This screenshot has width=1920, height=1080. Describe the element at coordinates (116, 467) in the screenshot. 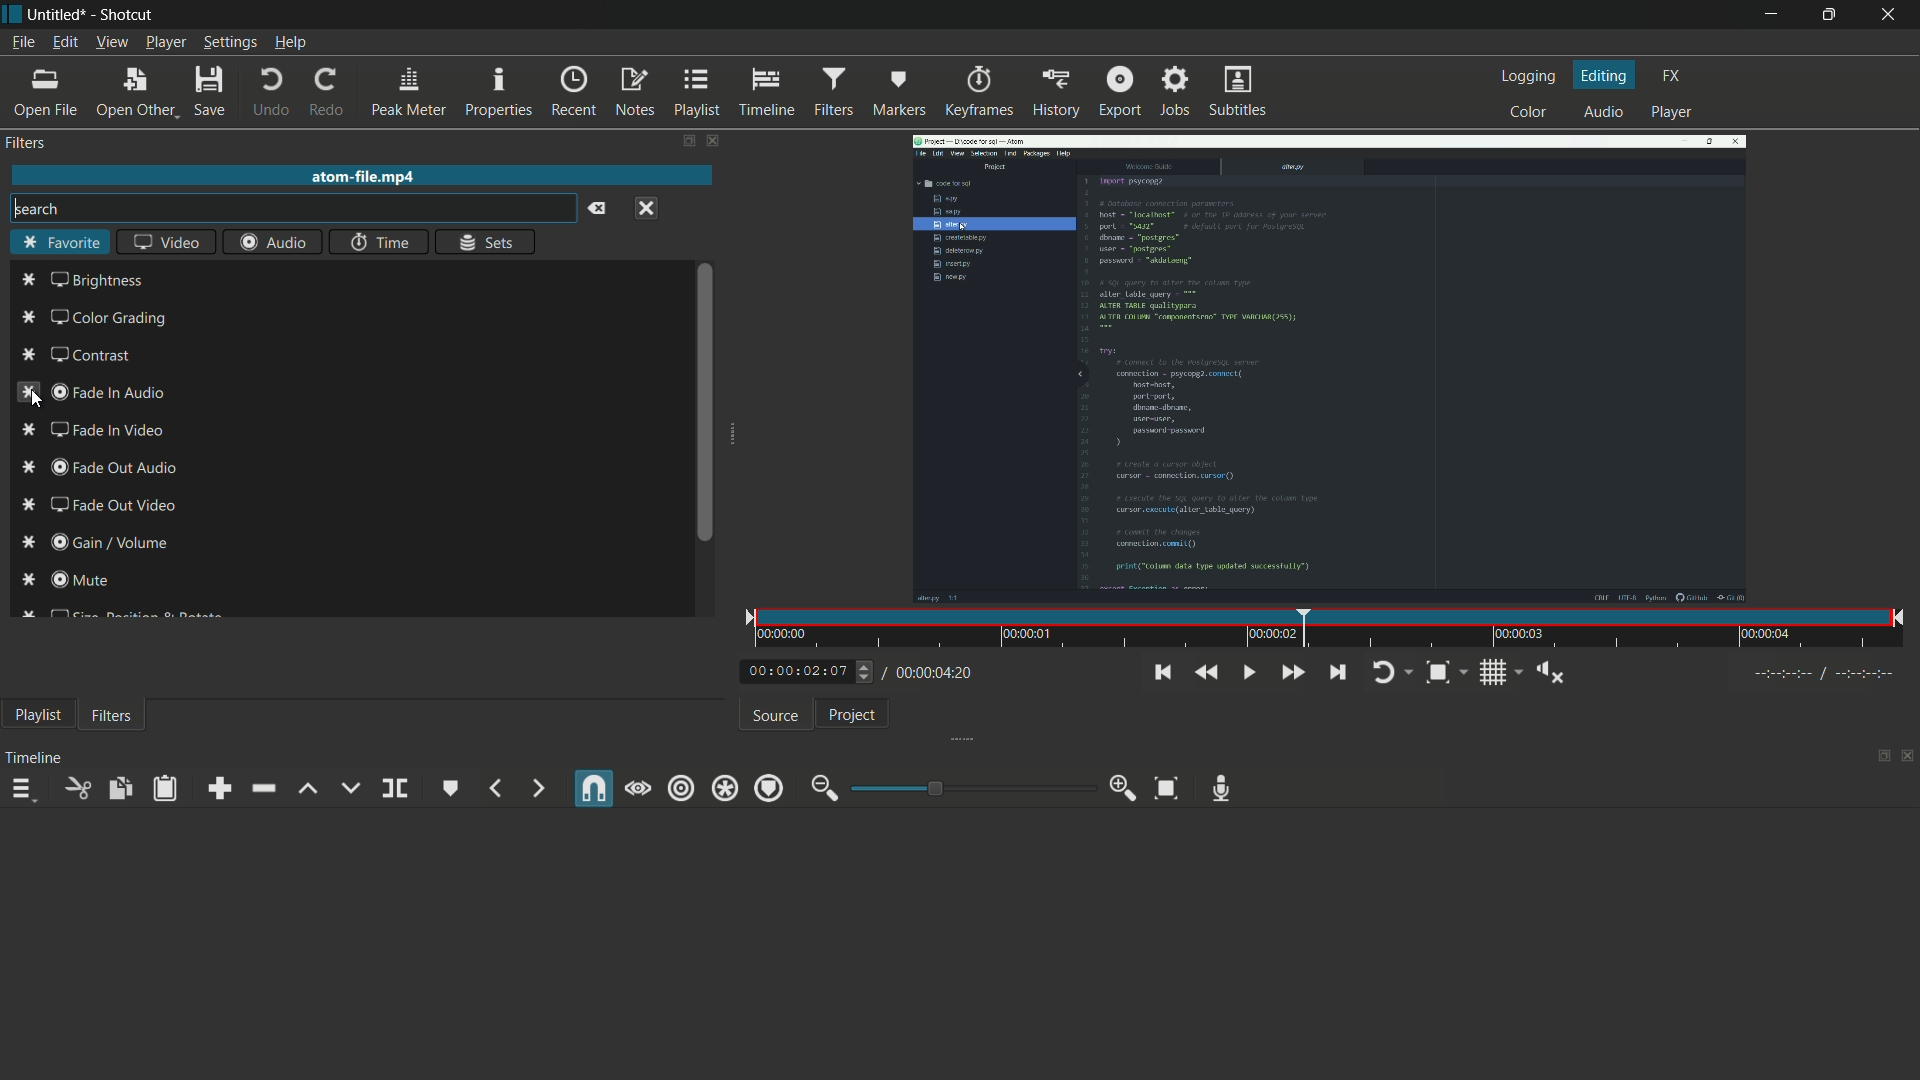

I see `fade out audio` at that location.